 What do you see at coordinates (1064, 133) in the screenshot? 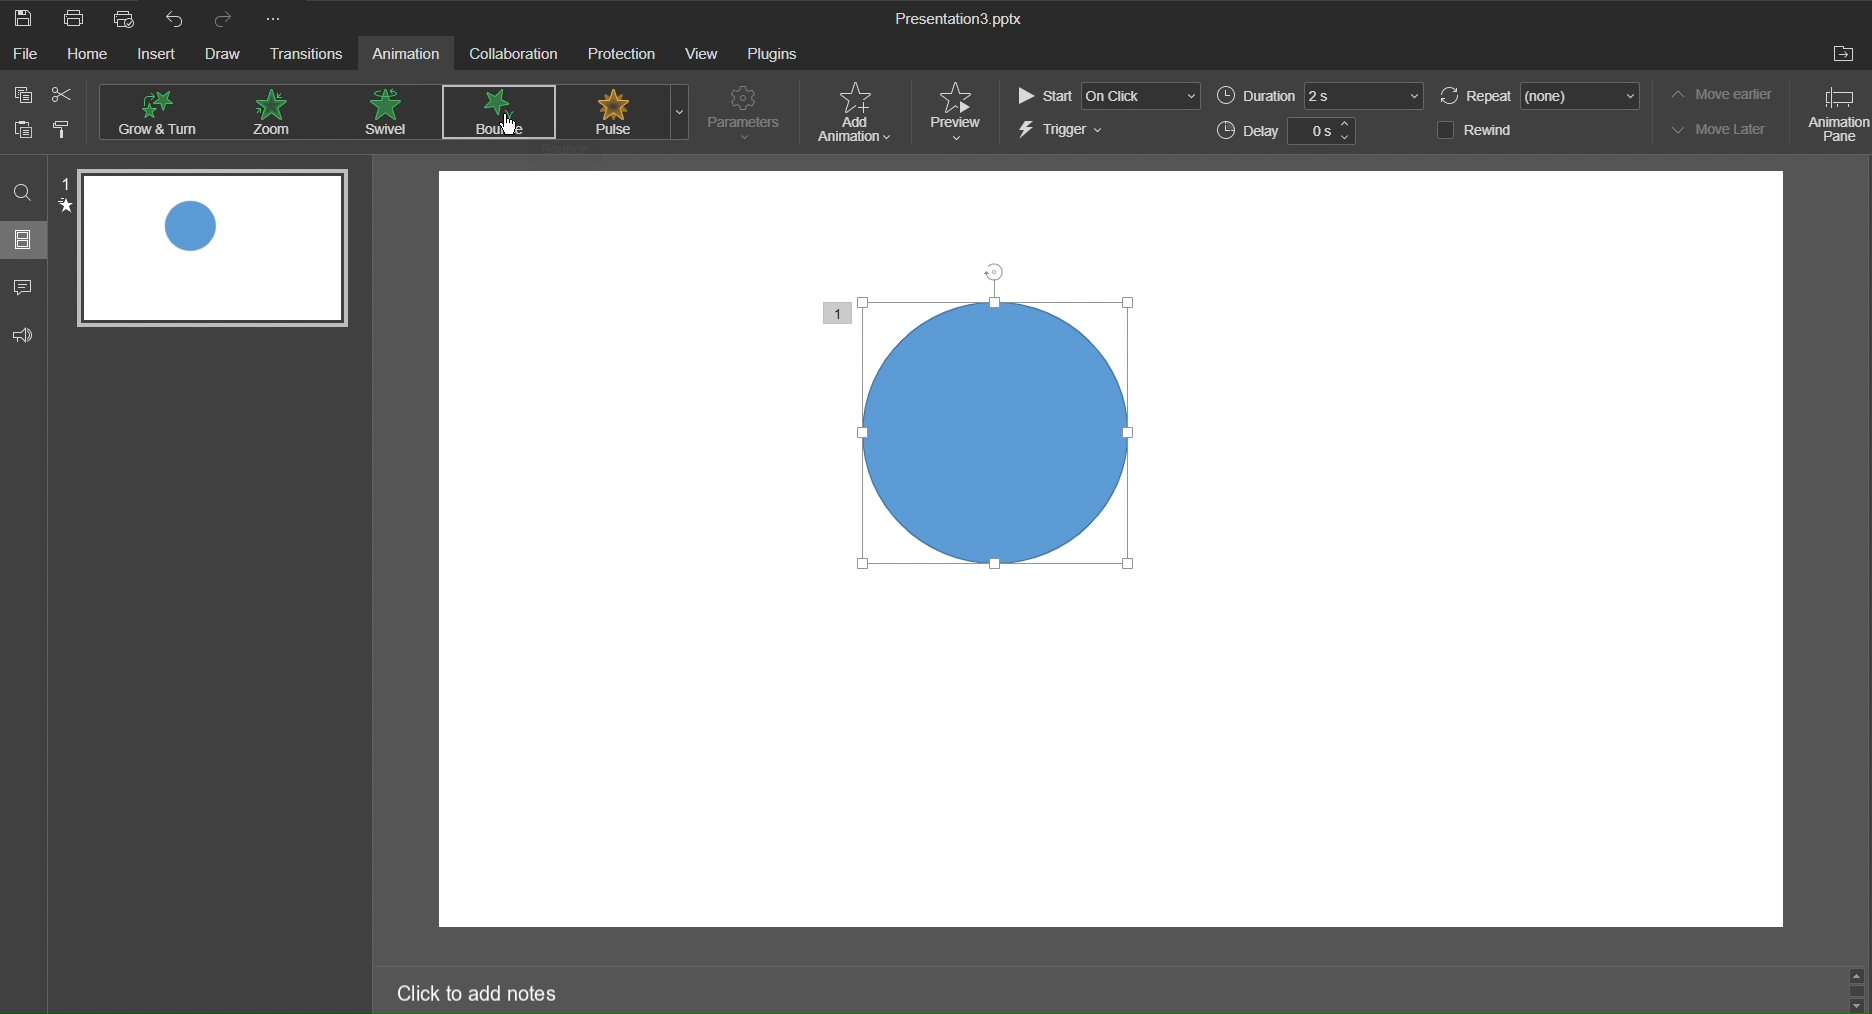
I see `Trigger` at bounding box center [1064, 133].